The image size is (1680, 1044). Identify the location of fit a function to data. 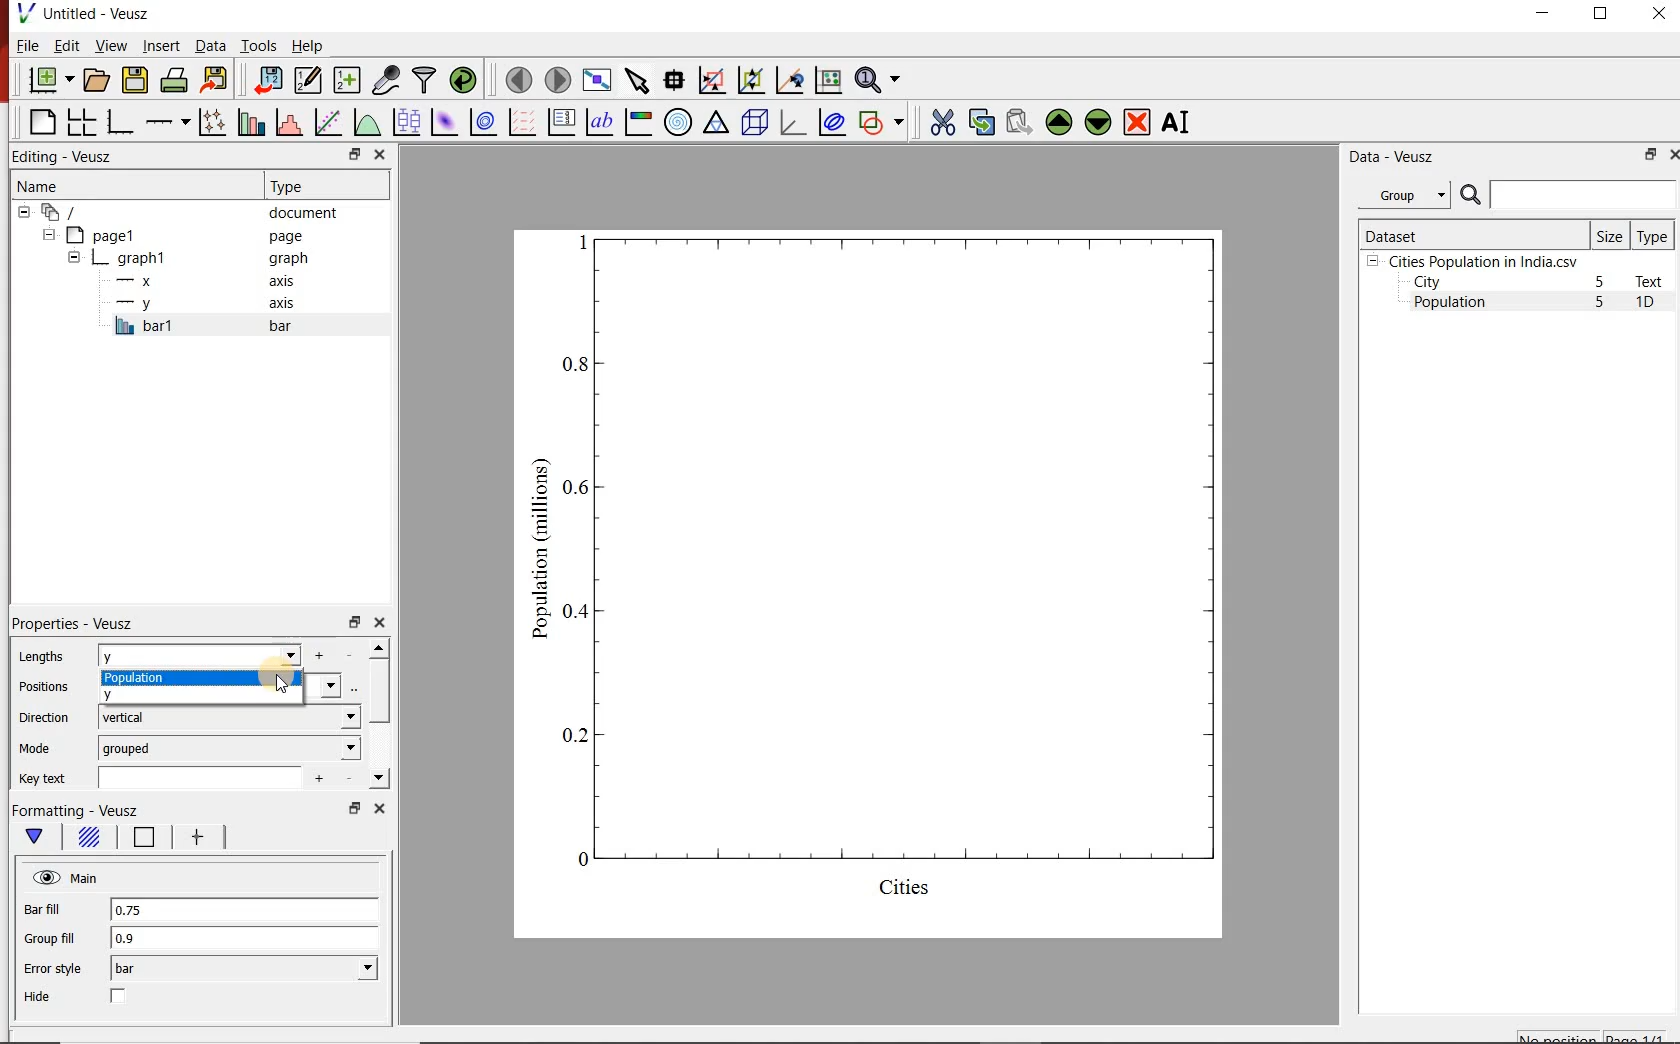
(327, 121).